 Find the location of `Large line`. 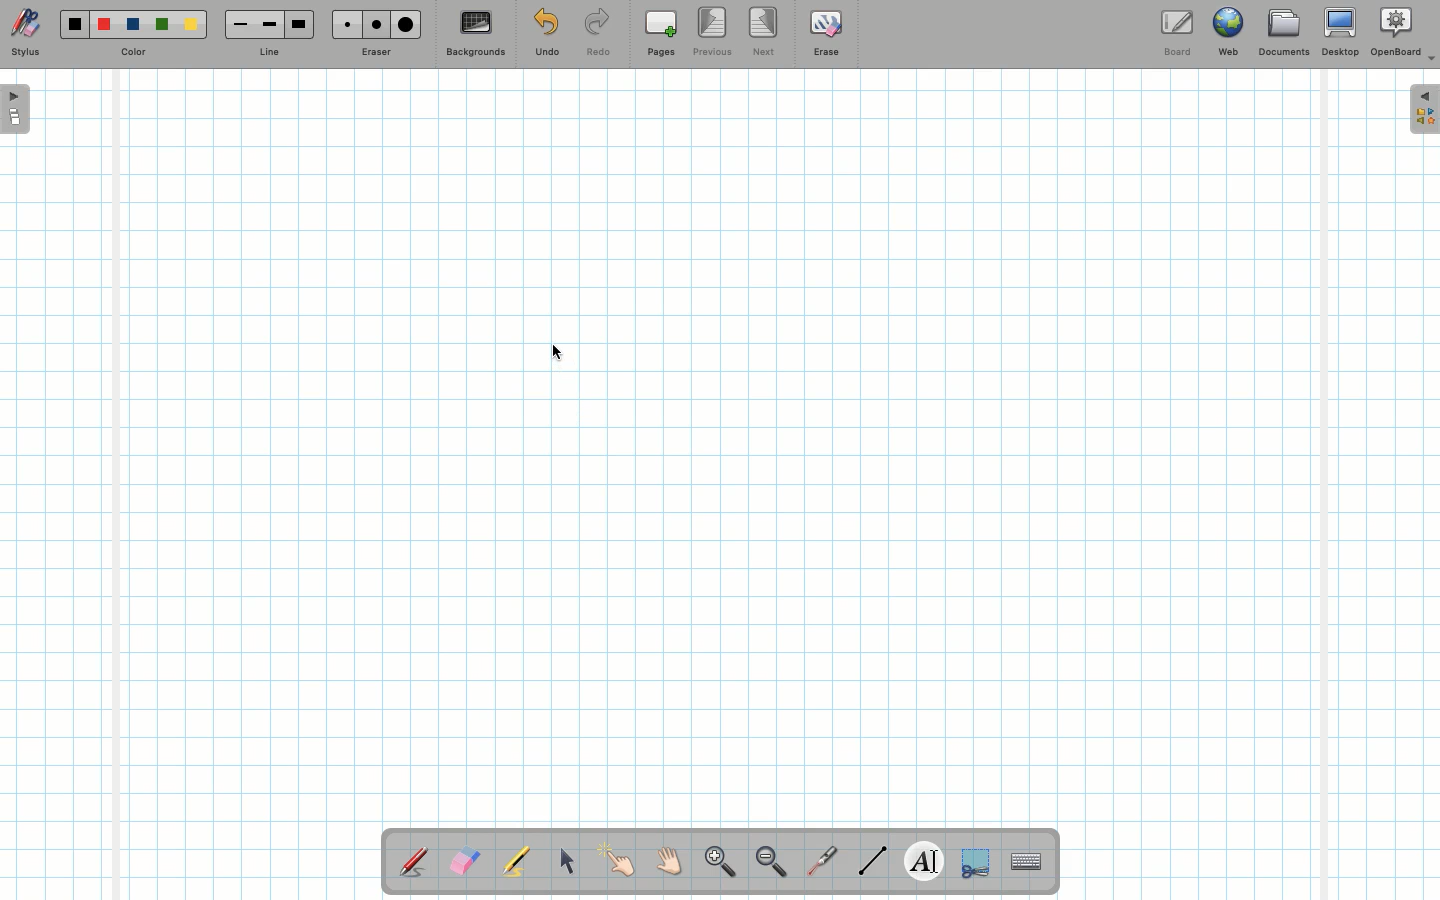

Large line is located at coordinates (300, 24).